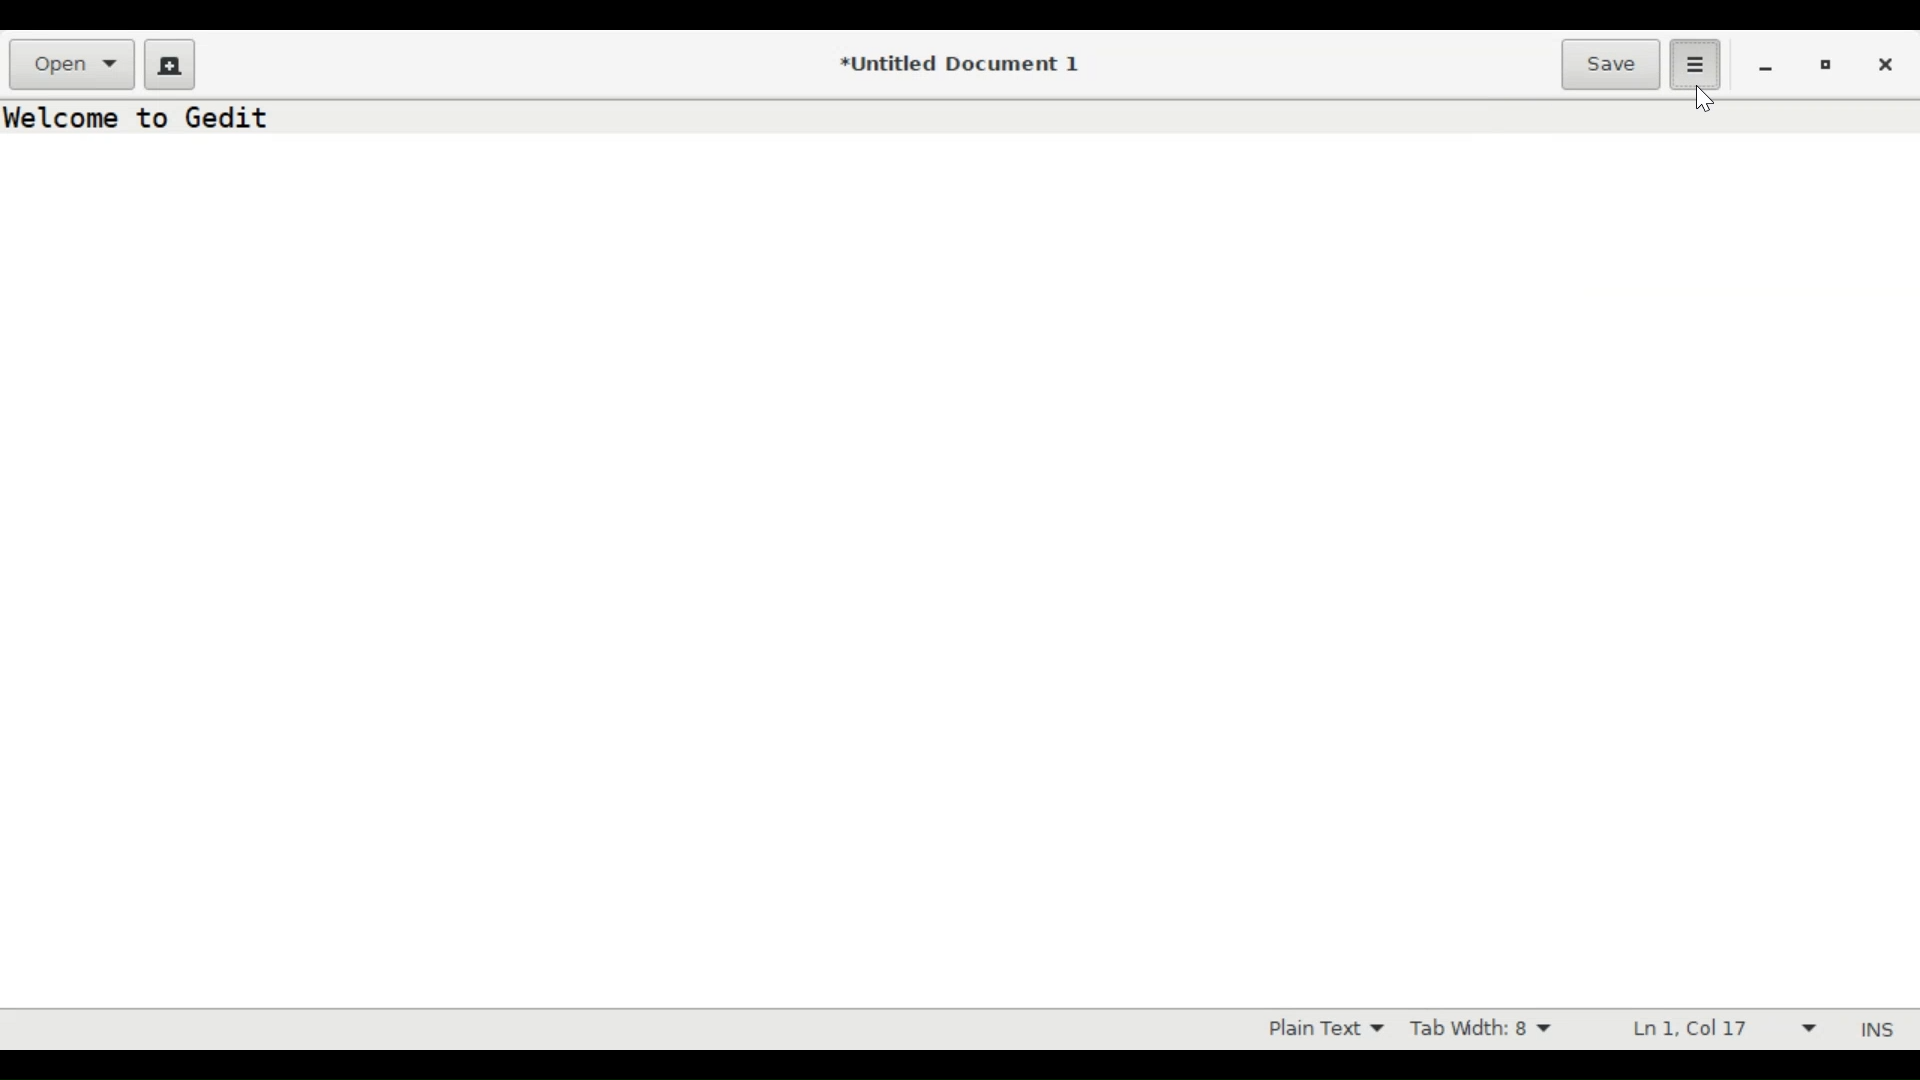 The width and height of the screenshot is (1920, 1080). I want to click on Application menu, so click(1696, 65).